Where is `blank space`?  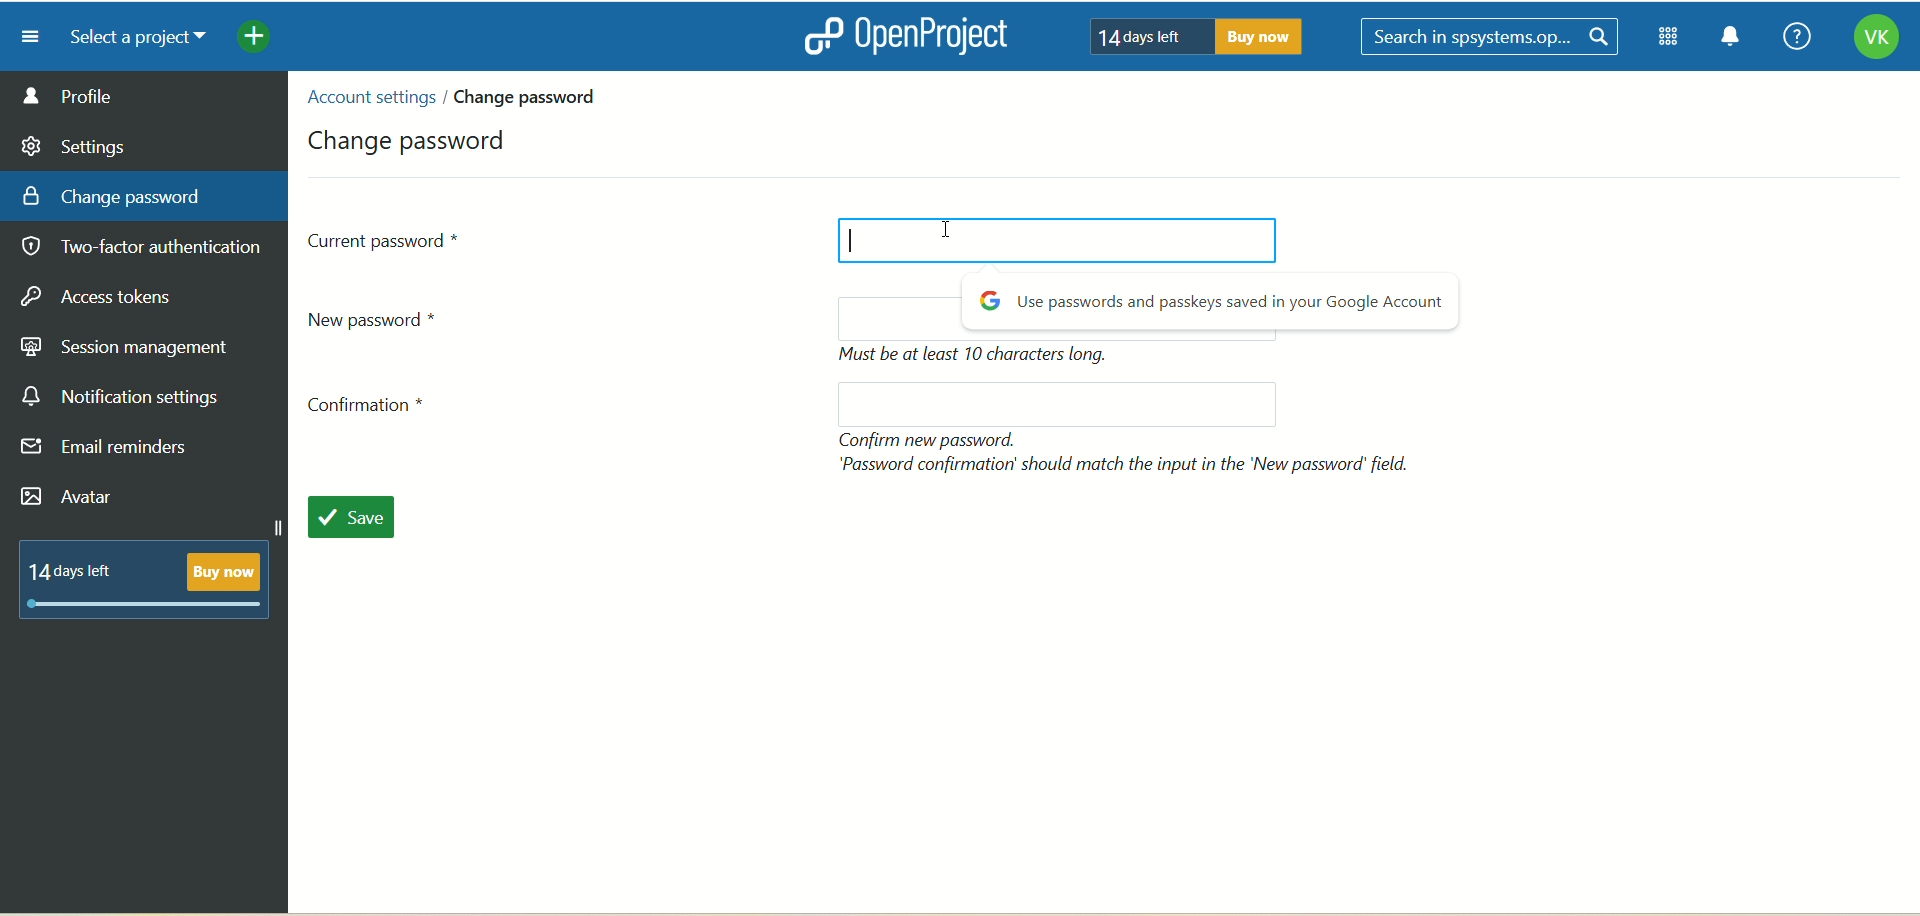
blank space is located at coordinates (1047, 404).